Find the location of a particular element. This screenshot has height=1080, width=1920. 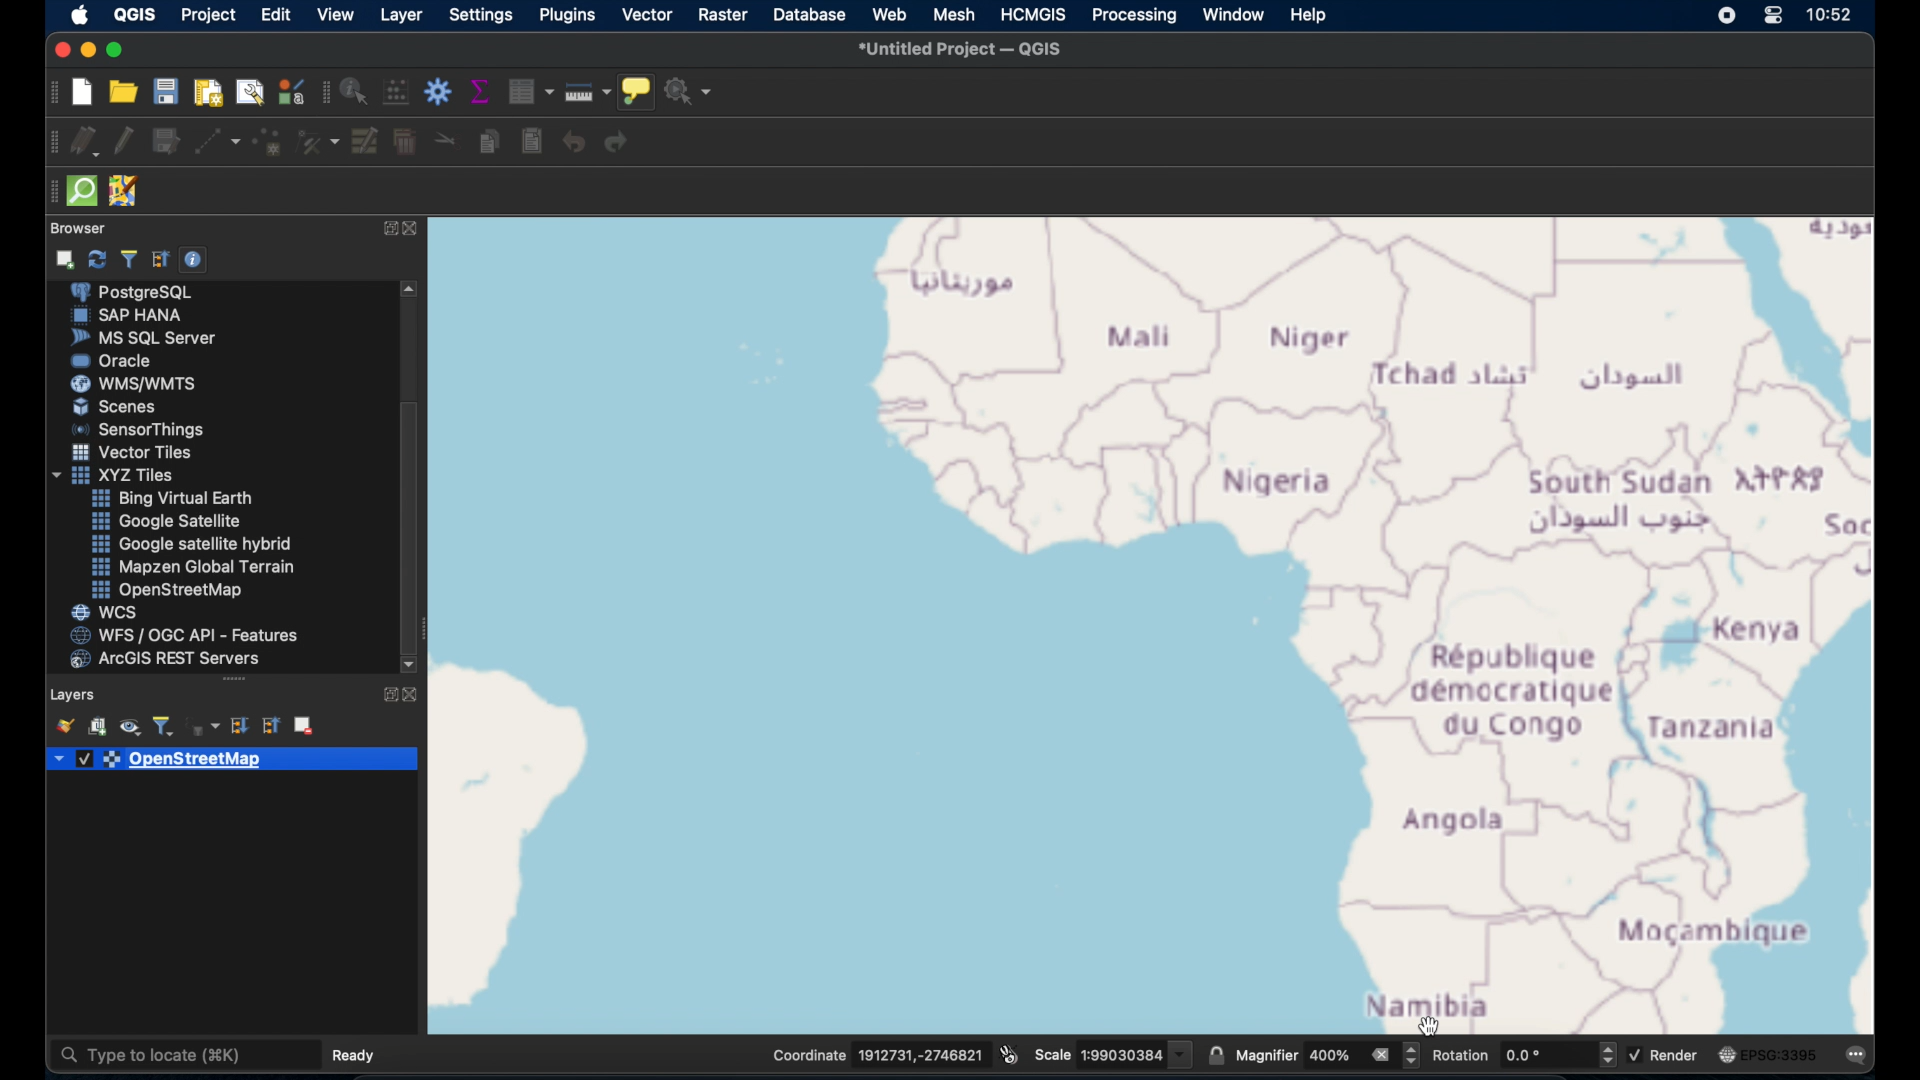

mesh is located at coordinates (953, 15).